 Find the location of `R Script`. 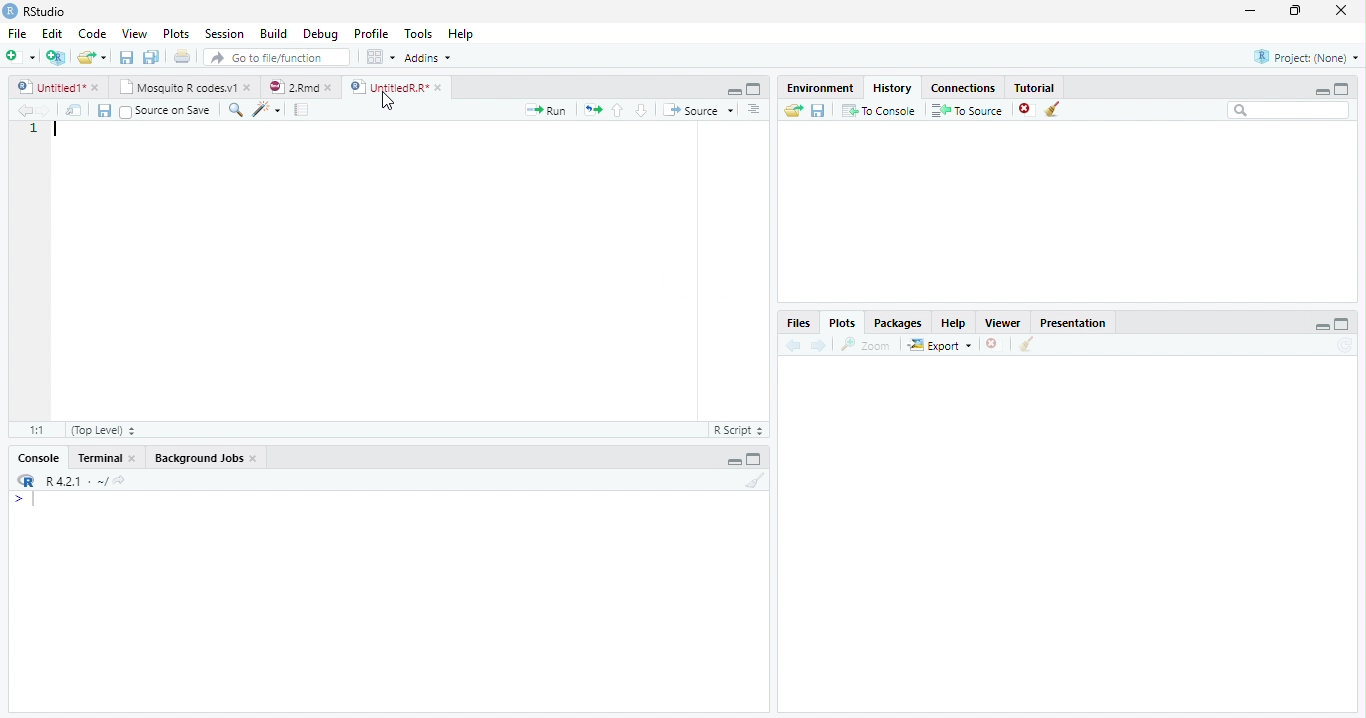

R Script is located at coordinates (739, 430).